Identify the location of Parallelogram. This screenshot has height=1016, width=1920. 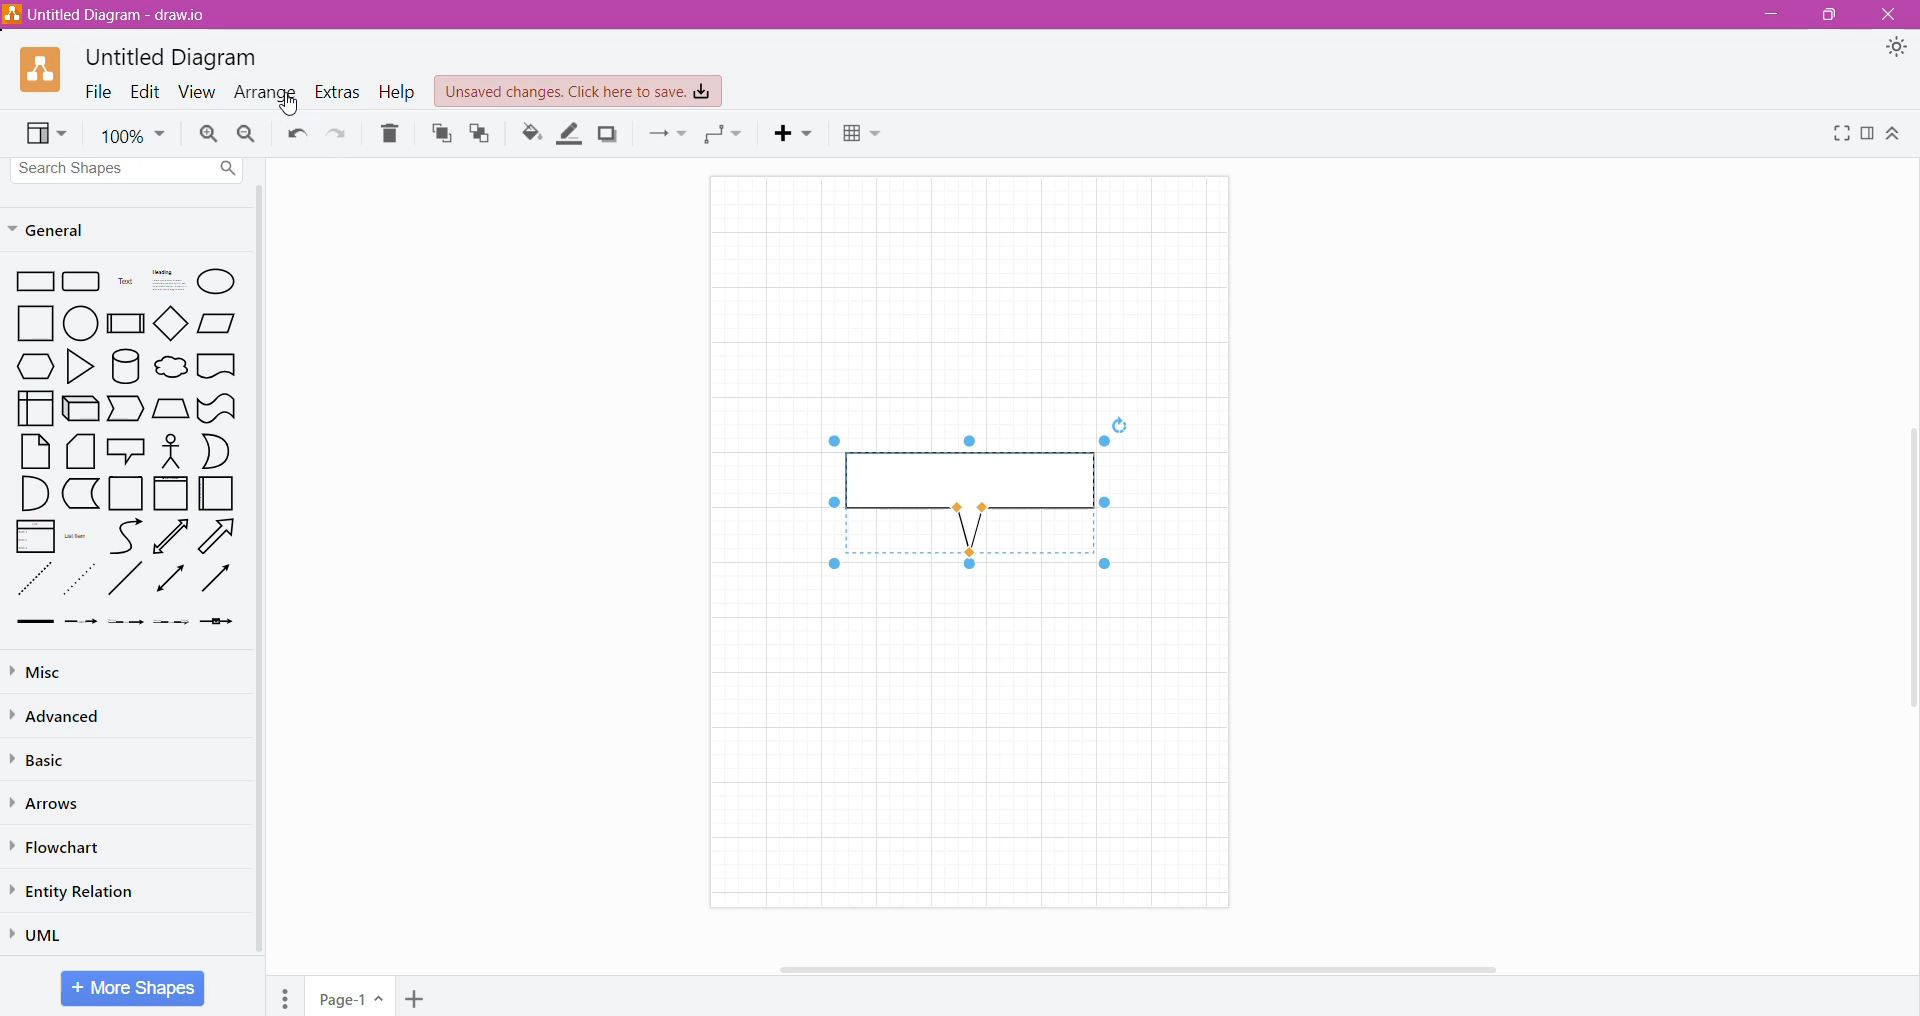
(217, 323).